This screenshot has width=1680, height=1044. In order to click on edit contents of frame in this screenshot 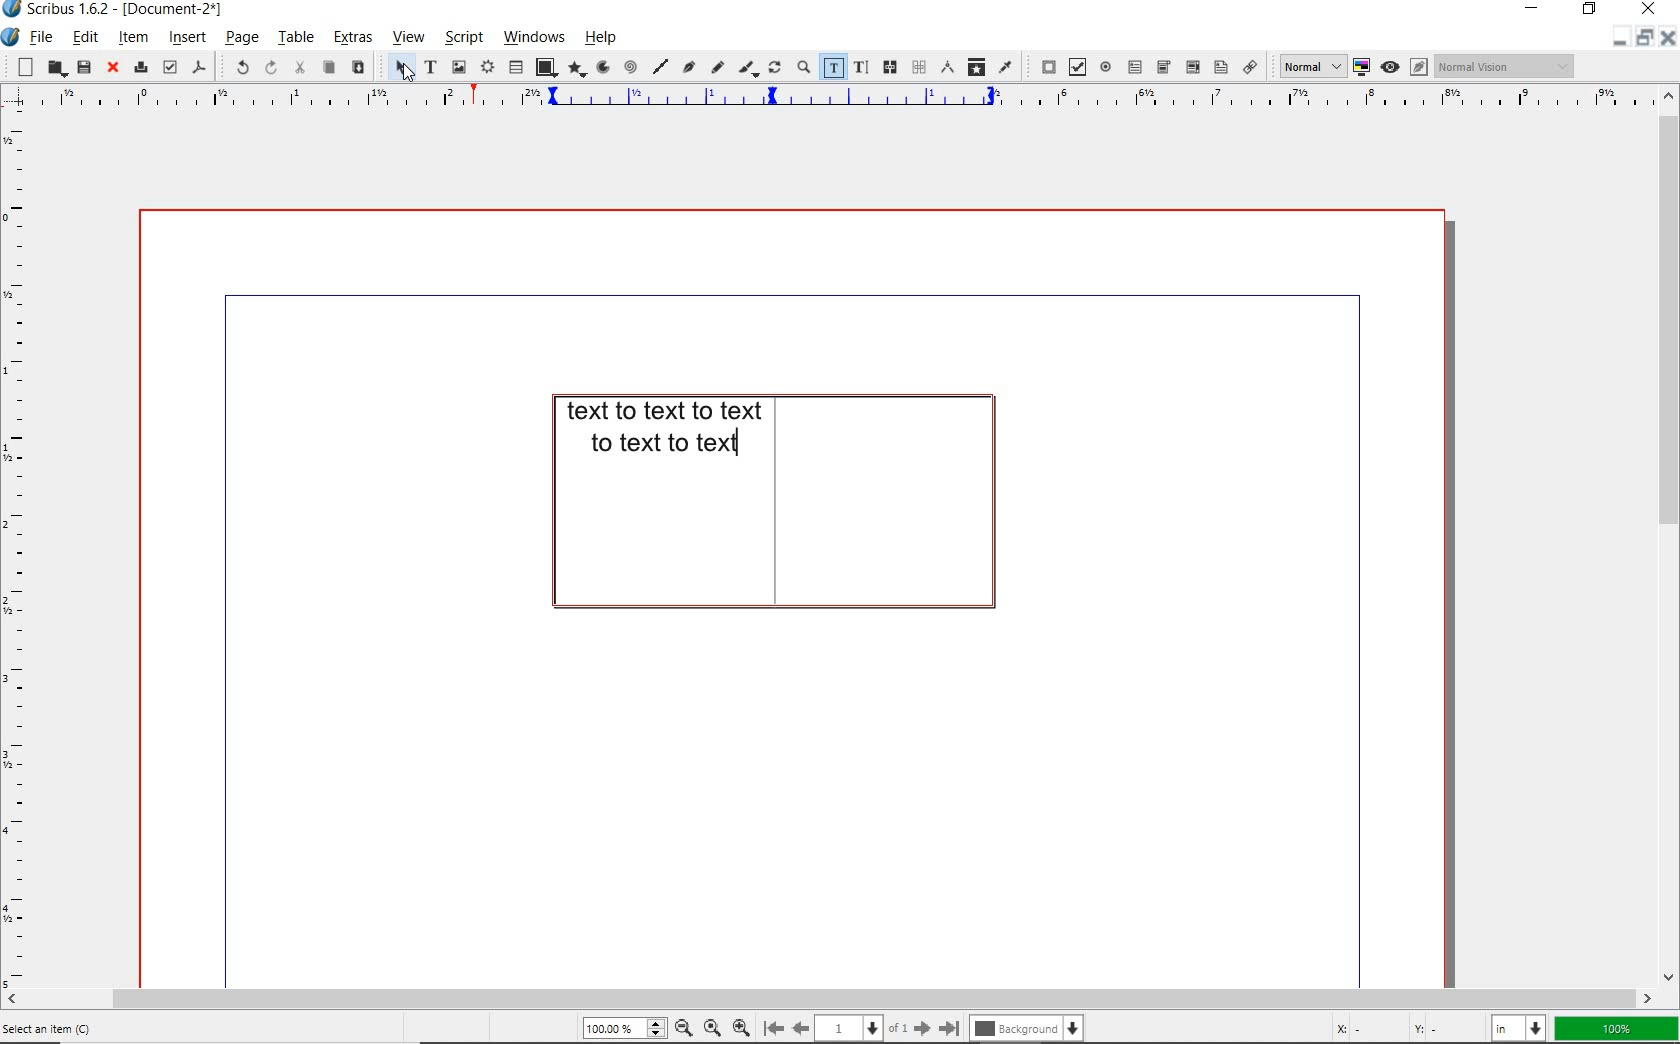, I will do `click(833, 69)`.